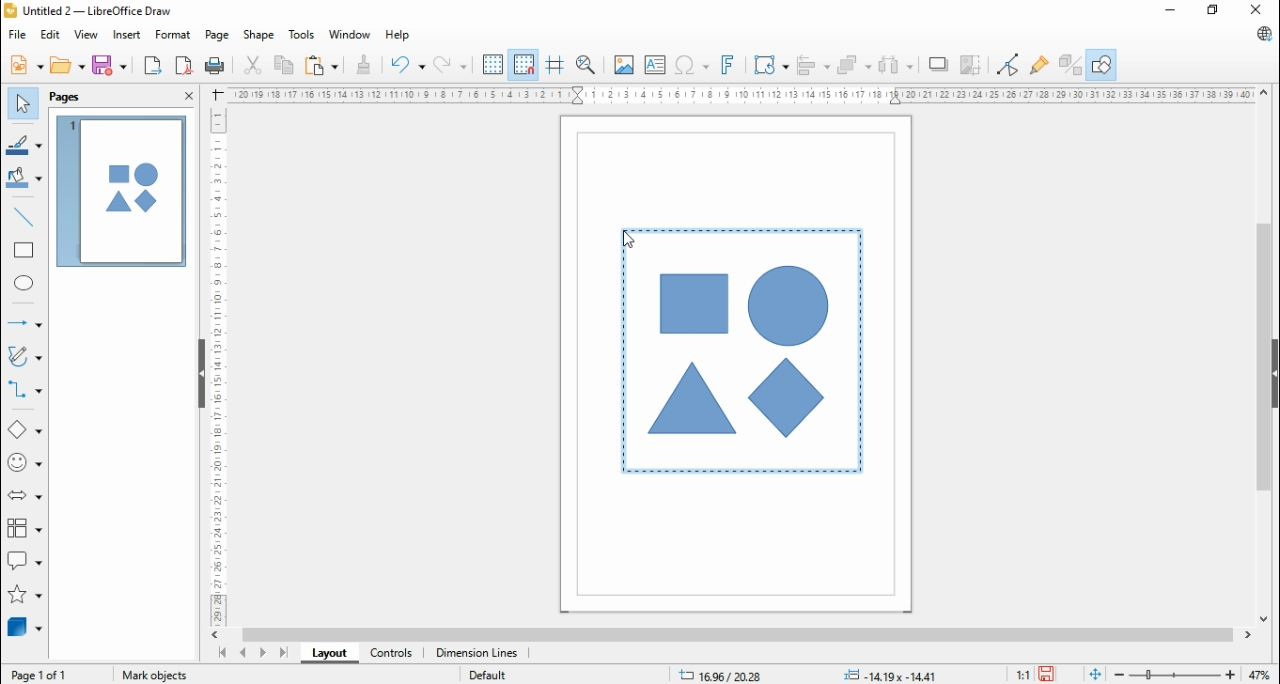 This screenshot has height=684, width=1280. I want to click on -0.17x-0.17, so click(883, 674).